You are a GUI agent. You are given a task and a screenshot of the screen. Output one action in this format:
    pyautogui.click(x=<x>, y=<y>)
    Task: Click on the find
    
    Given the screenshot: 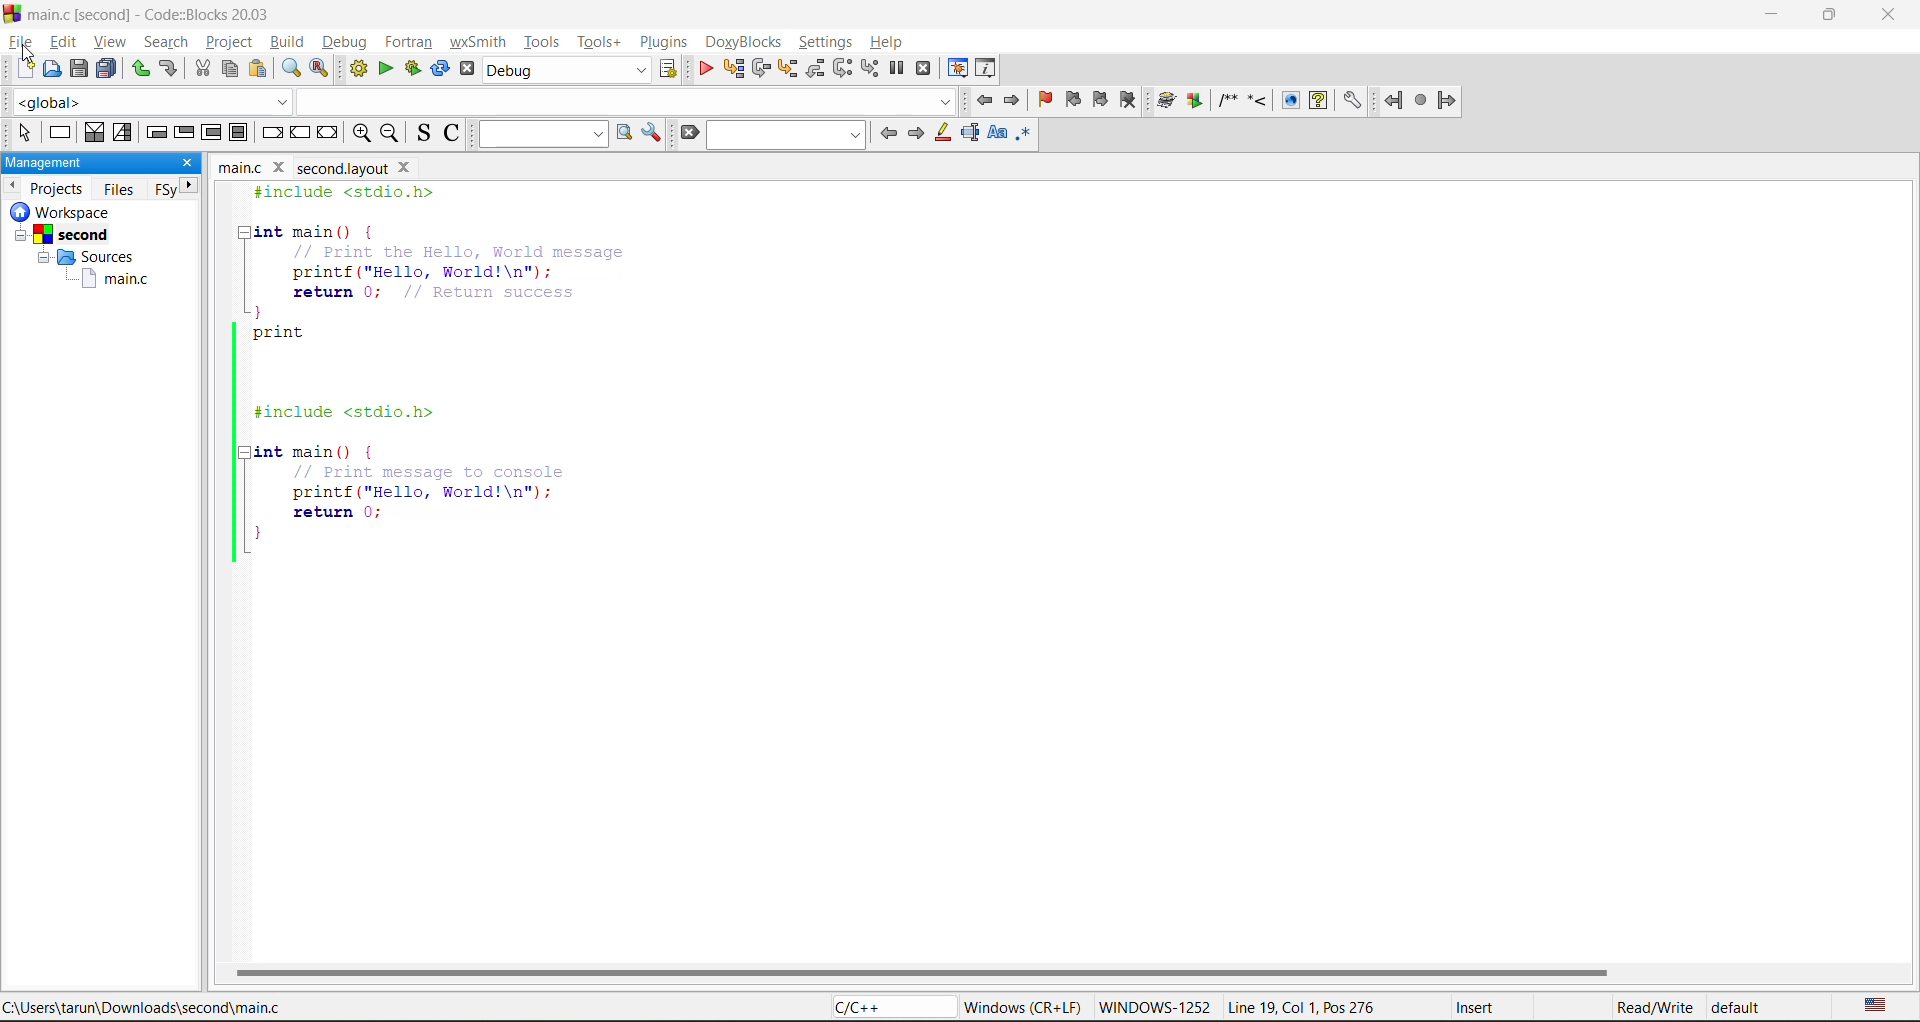 What is the action you would take?
    pyautogui.click(x=293, y=69)
    